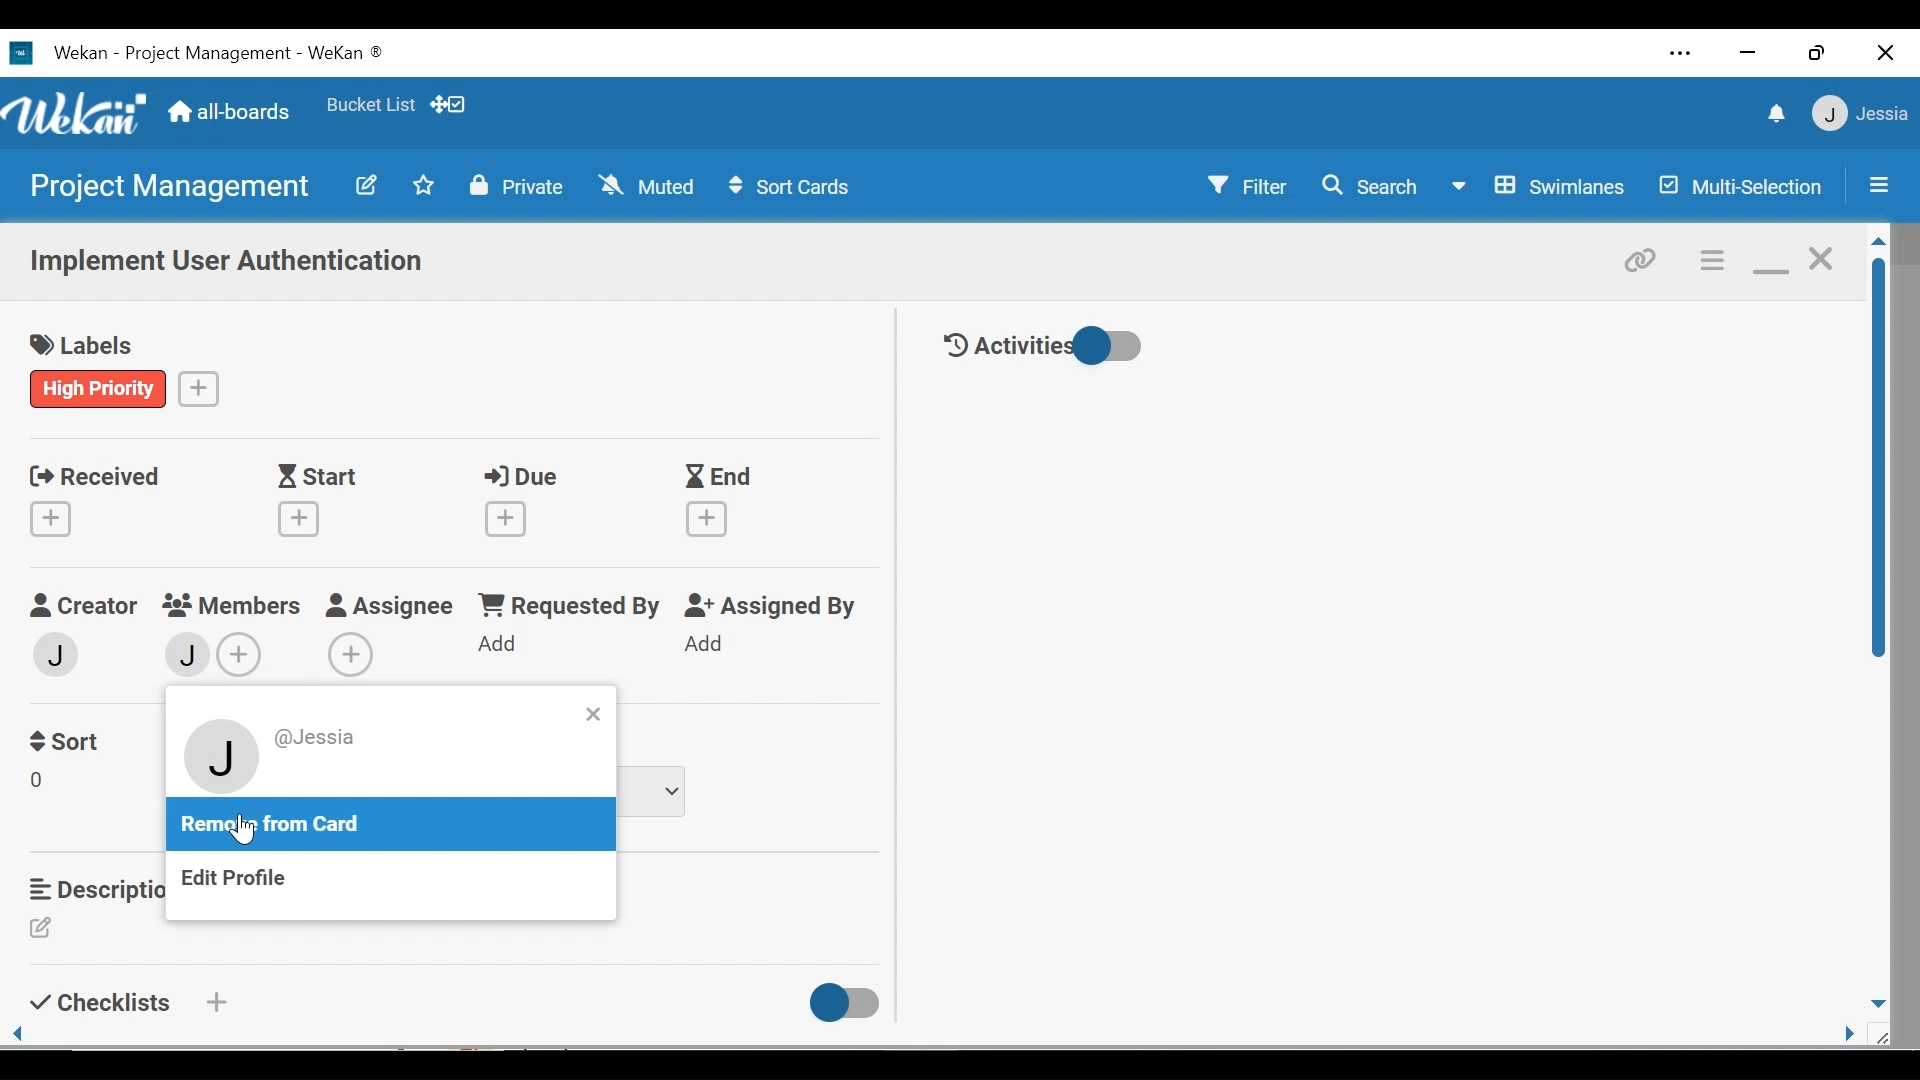 The height and width of the screenshot is (1080, 1920). I want to click on move right, so click(1850, 1035).